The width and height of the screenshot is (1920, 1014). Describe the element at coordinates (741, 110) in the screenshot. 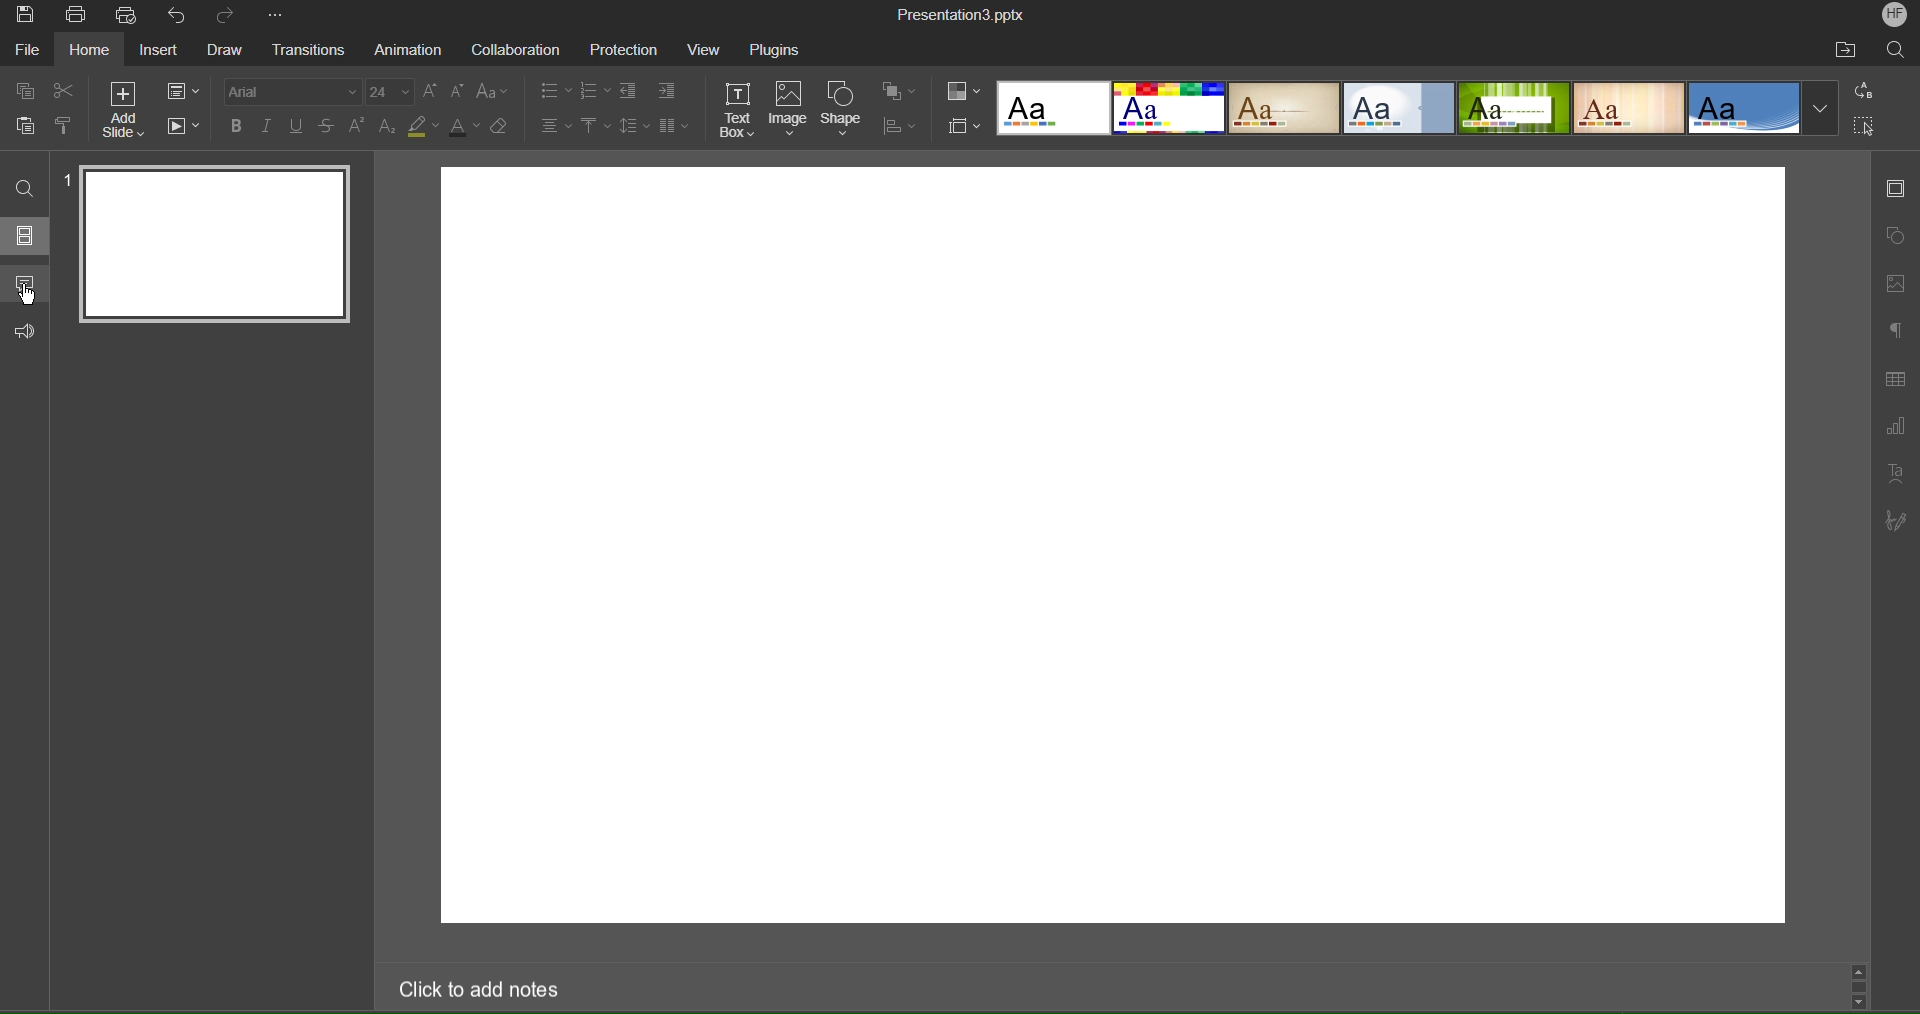

I see `Text Box` at that location.